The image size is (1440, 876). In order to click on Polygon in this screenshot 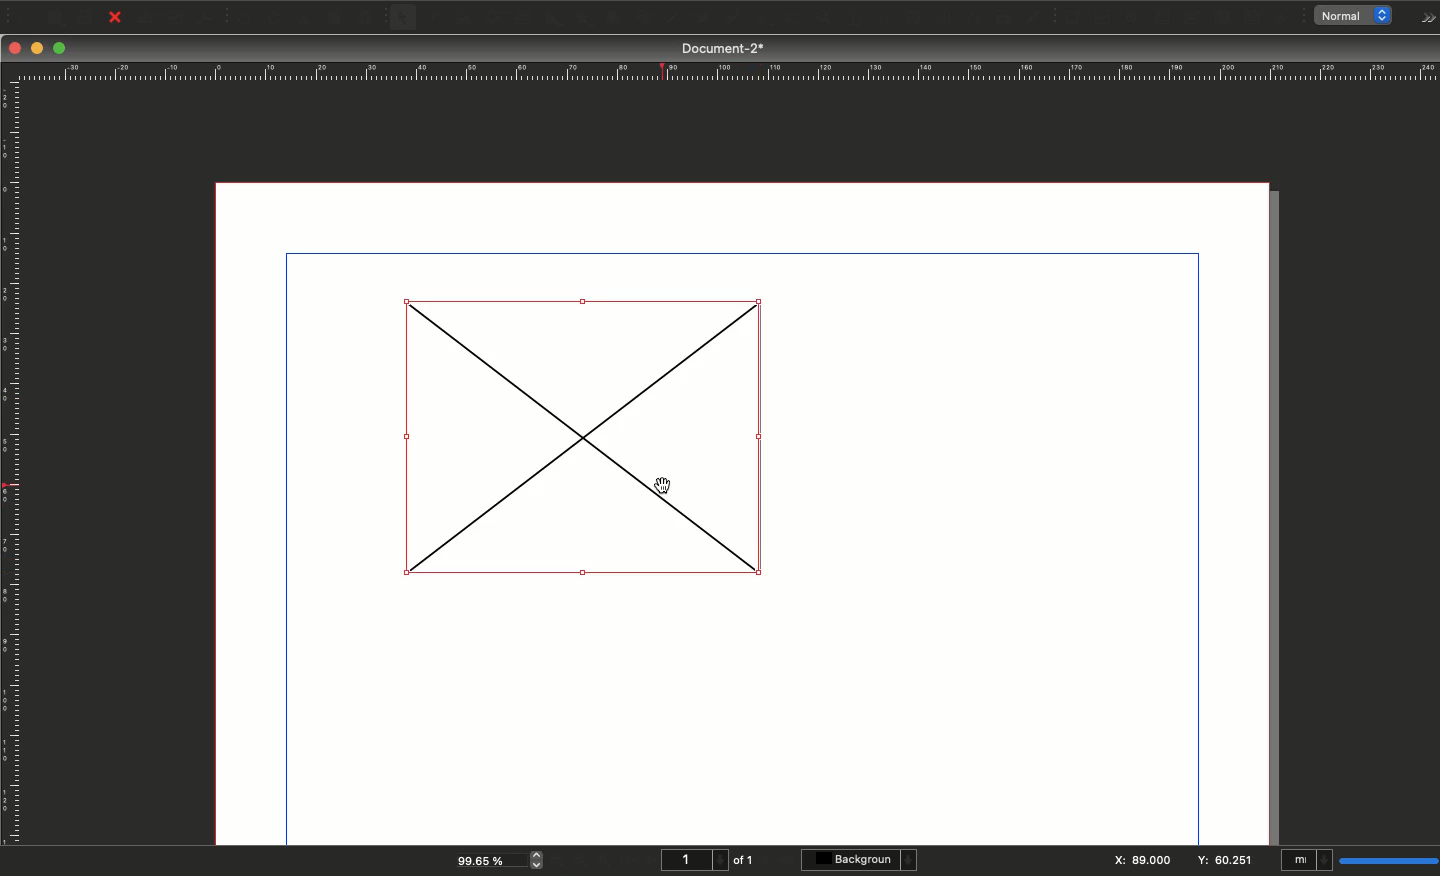, I will do `click(583, 19)`.